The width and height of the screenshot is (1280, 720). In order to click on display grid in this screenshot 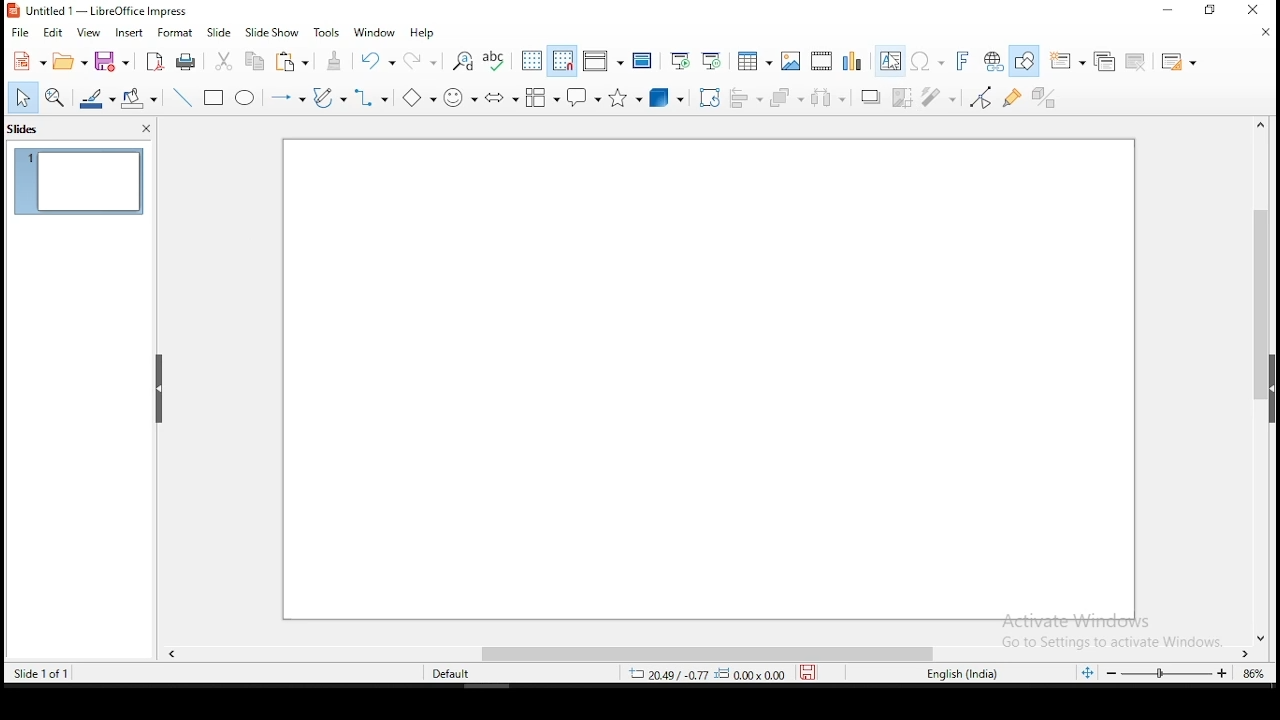, I will do `click(528, 60)`.